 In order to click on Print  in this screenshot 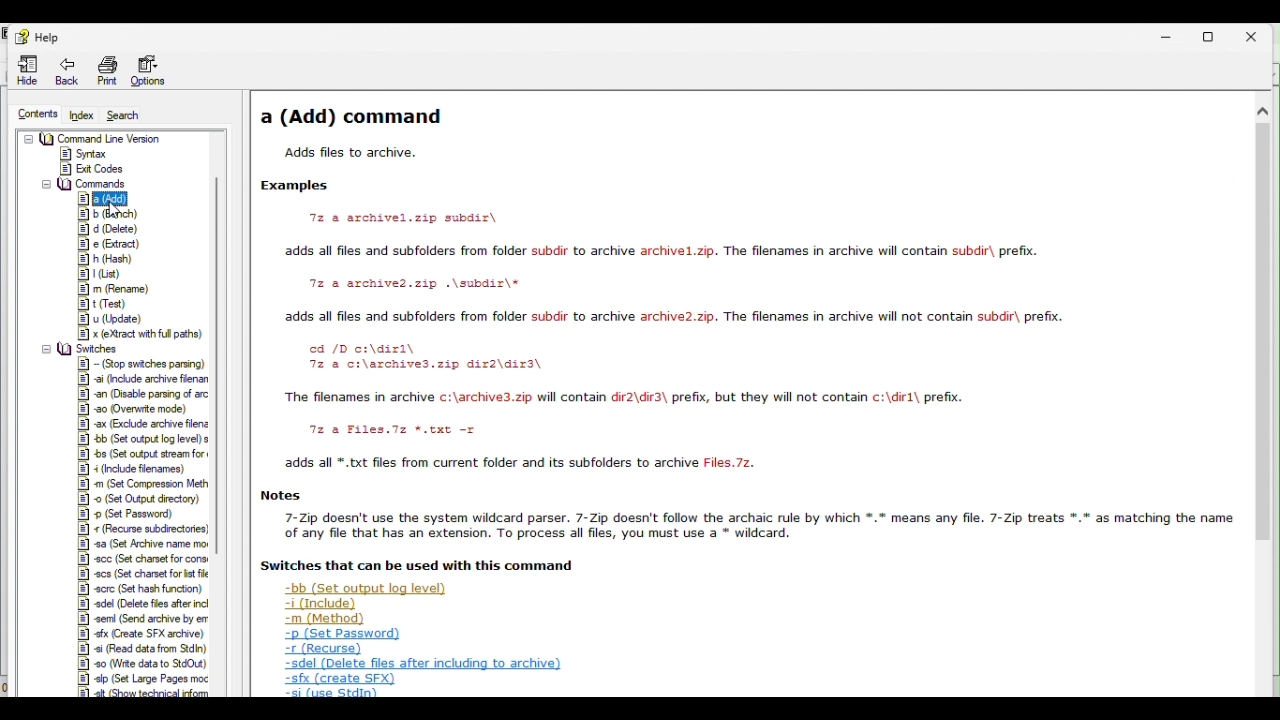, I will do `click(107, 69)`.